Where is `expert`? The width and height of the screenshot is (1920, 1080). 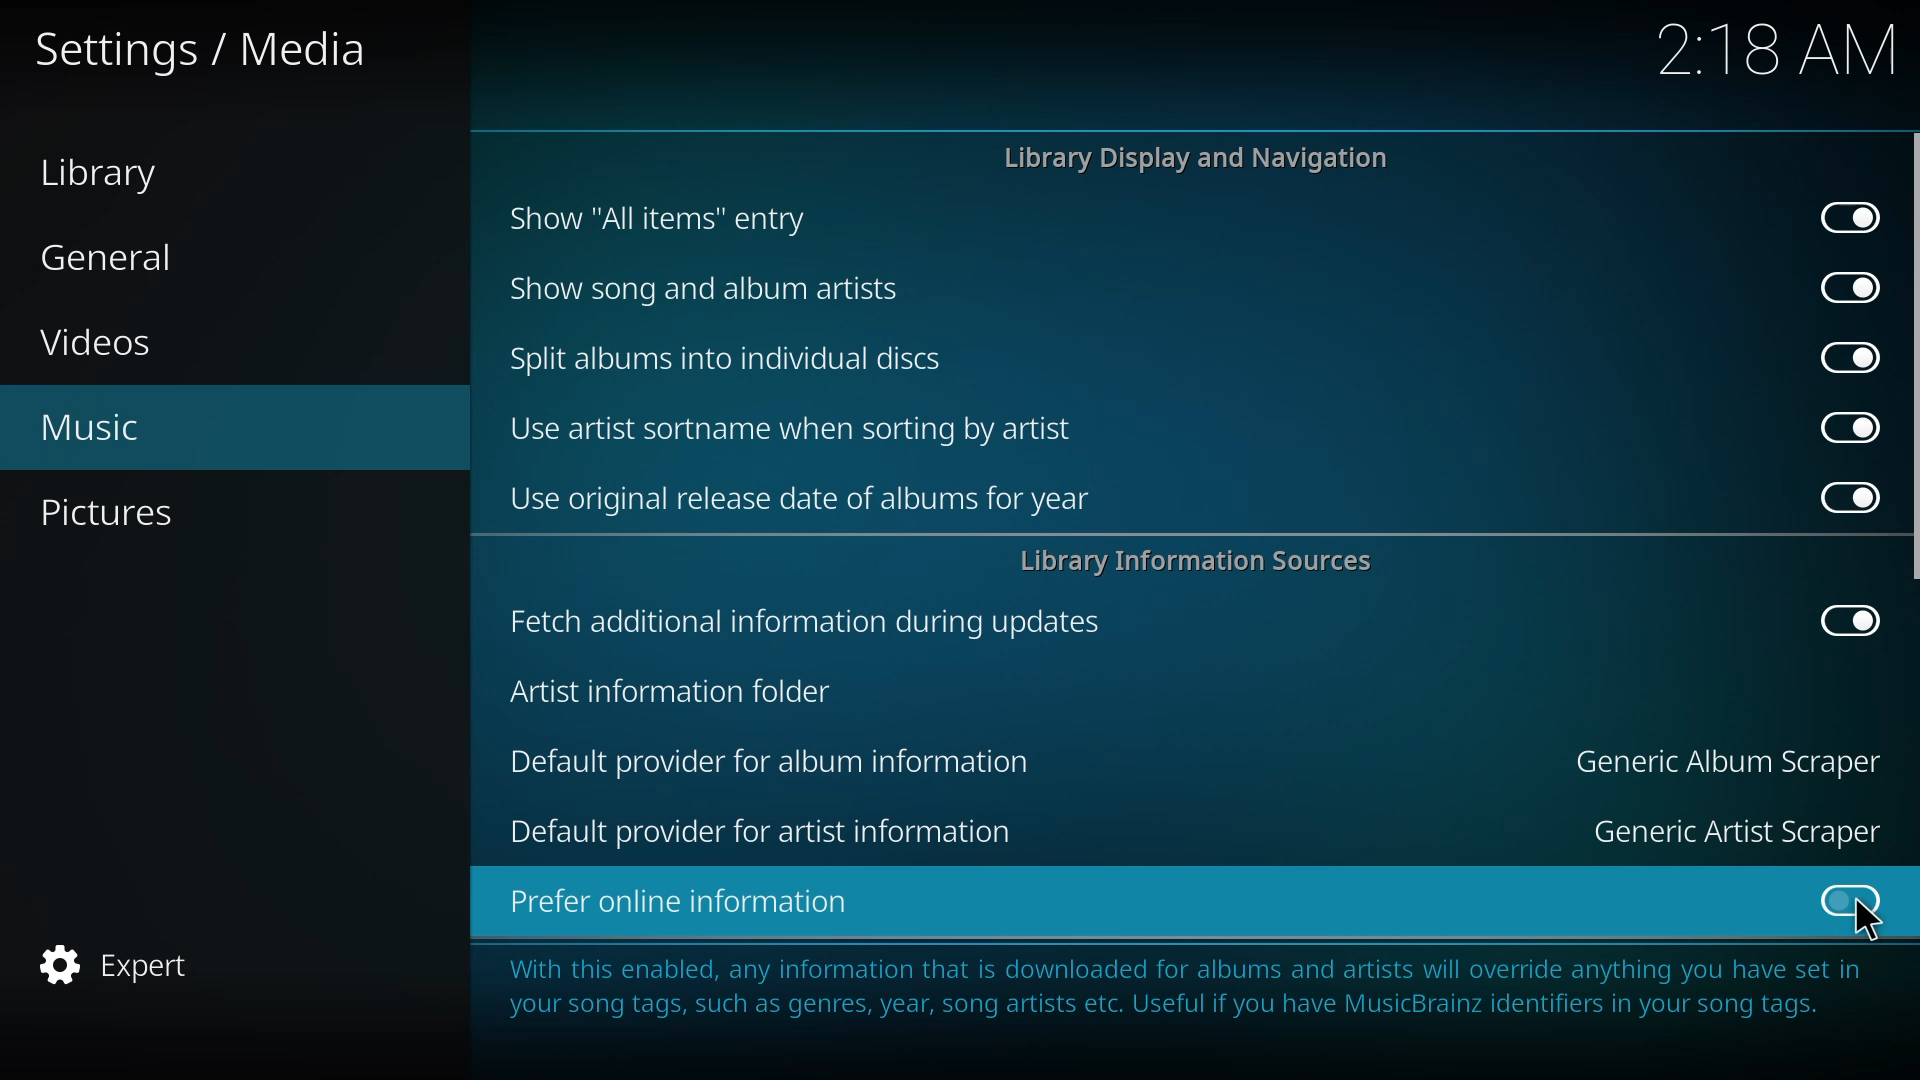
expert is located at coordinates (116, 964).